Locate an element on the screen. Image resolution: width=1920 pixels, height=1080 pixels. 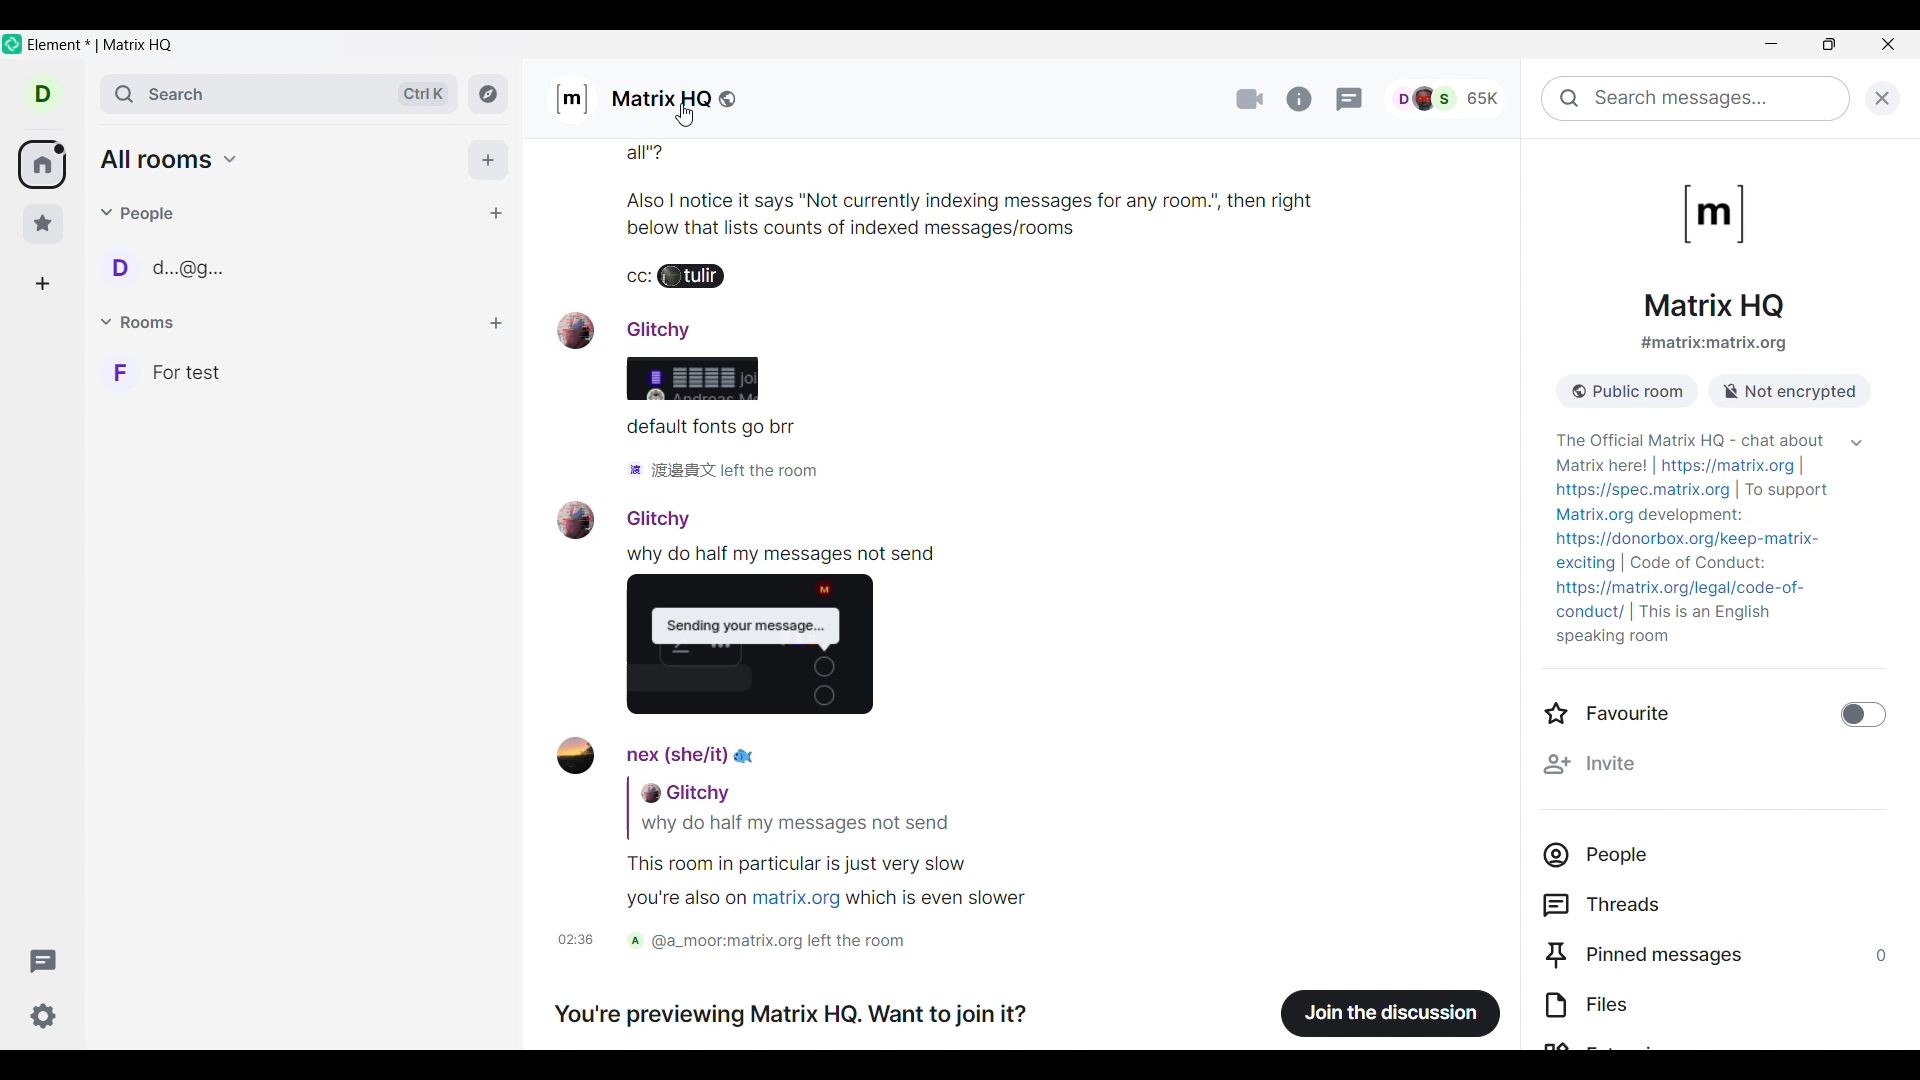
Rooms is located at coordinates (140, 321).